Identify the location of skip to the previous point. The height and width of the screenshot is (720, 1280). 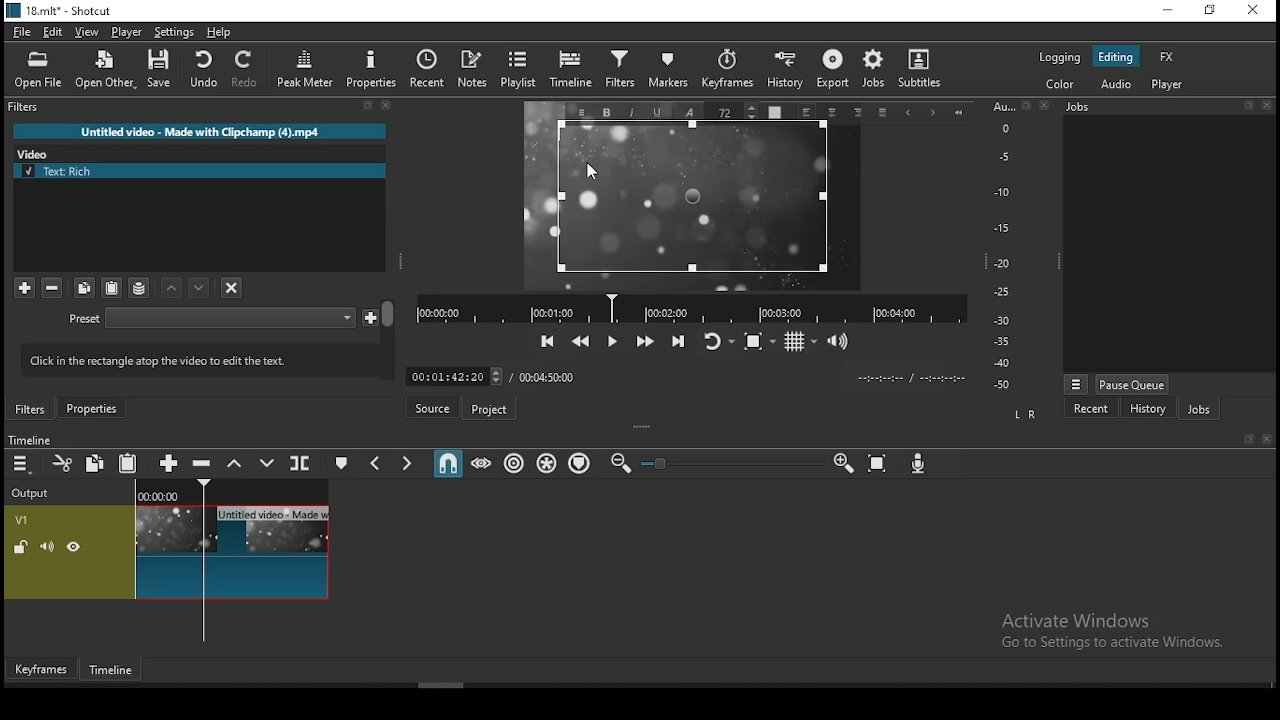
(548, 341).